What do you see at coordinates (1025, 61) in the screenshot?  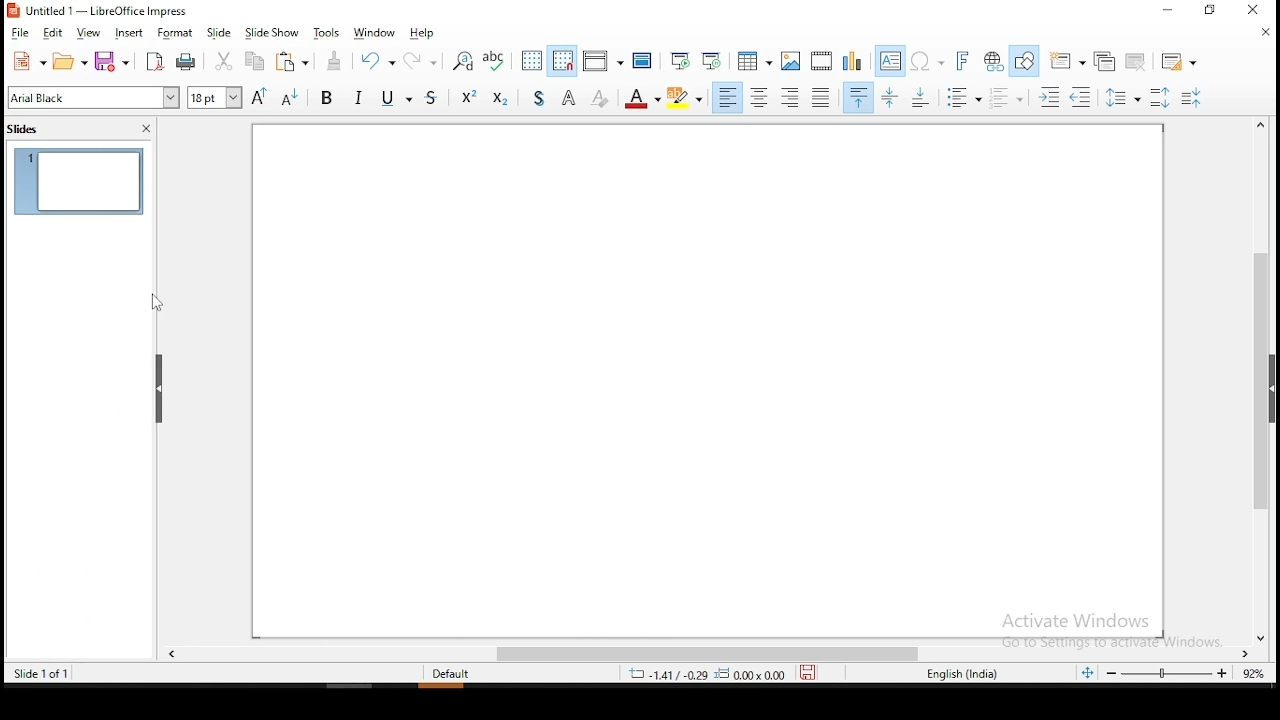 I see `show draw functions` at bounding box center [1025, 61].